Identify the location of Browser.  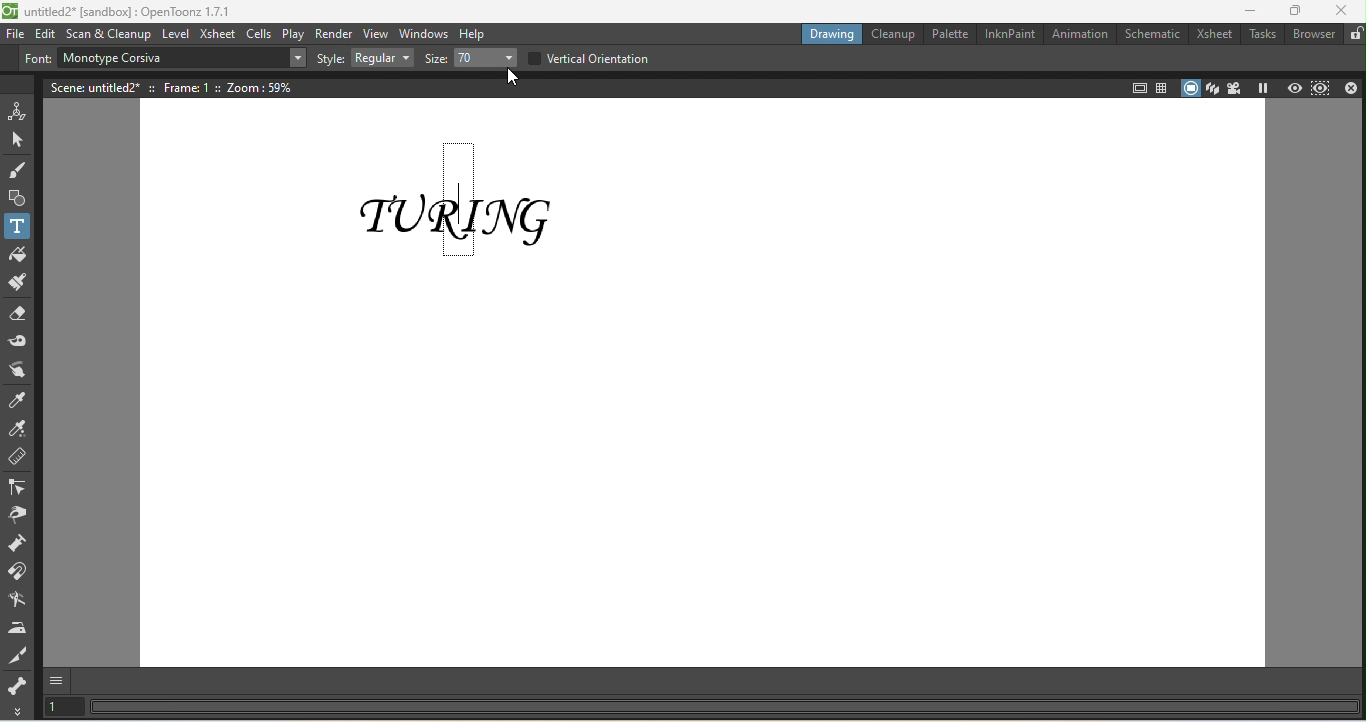
(1311, 35).